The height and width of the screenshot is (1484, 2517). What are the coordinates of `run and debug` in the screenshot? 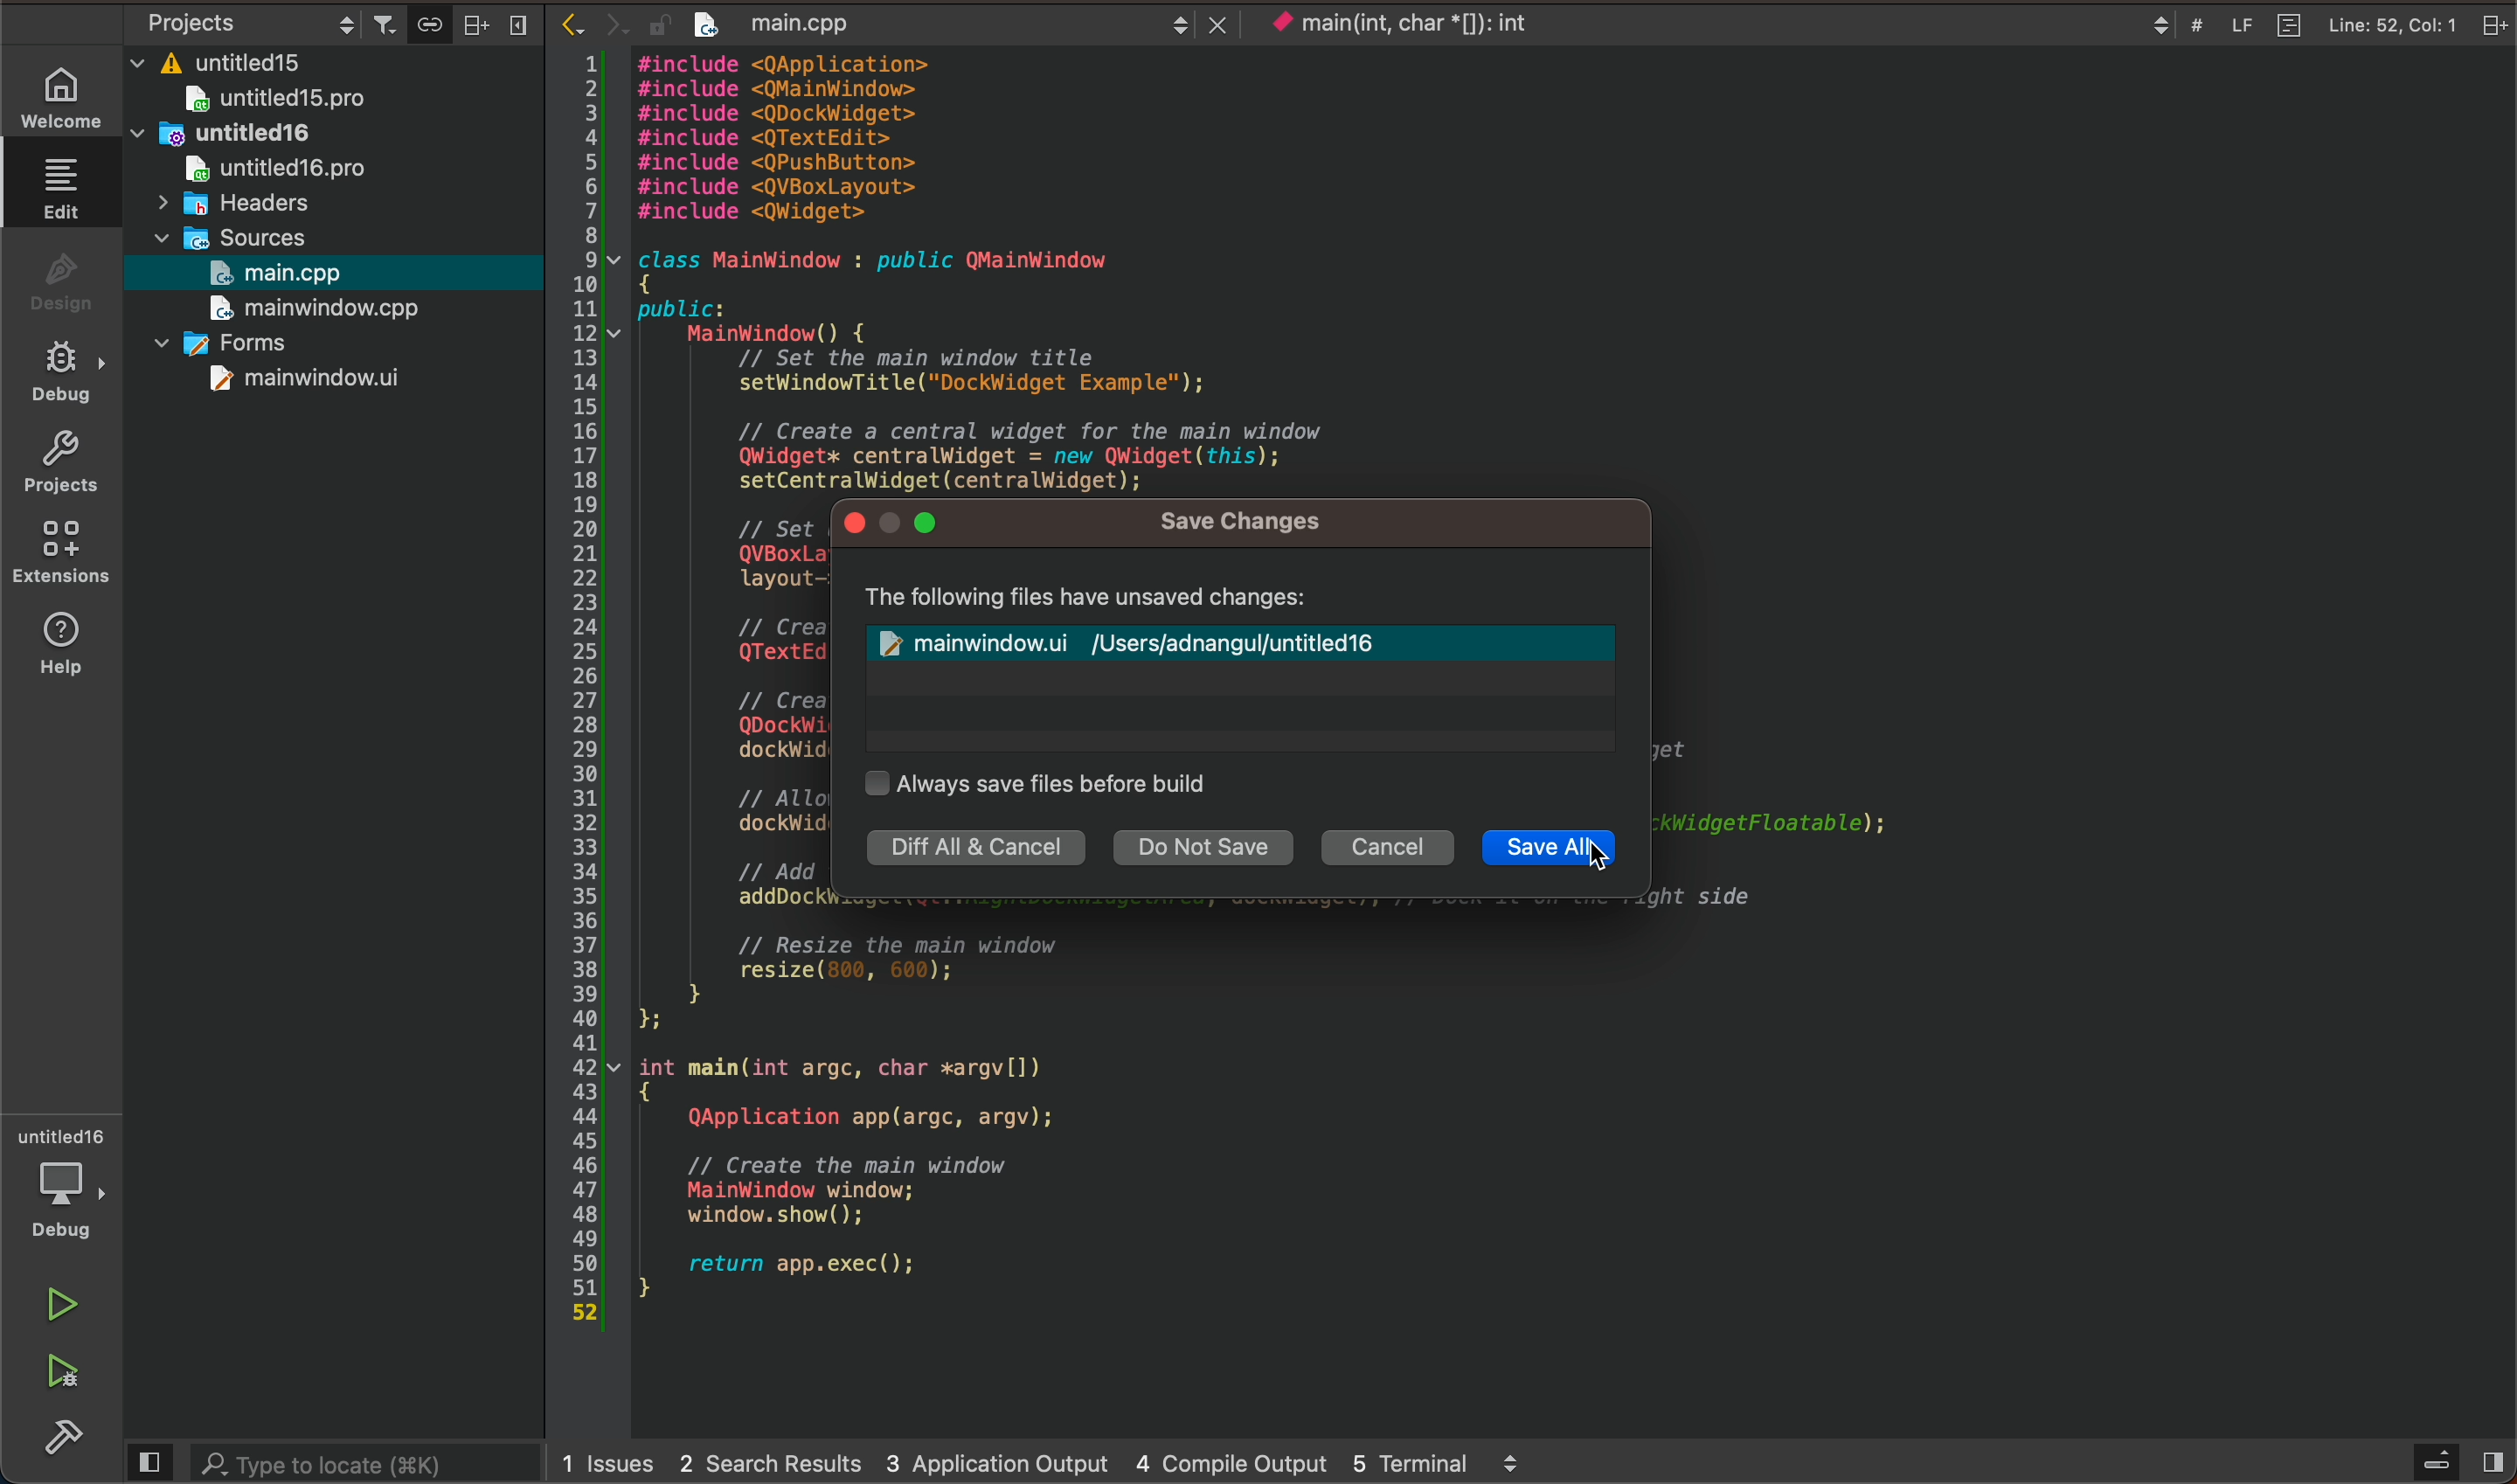 It's located at (67, 1371).